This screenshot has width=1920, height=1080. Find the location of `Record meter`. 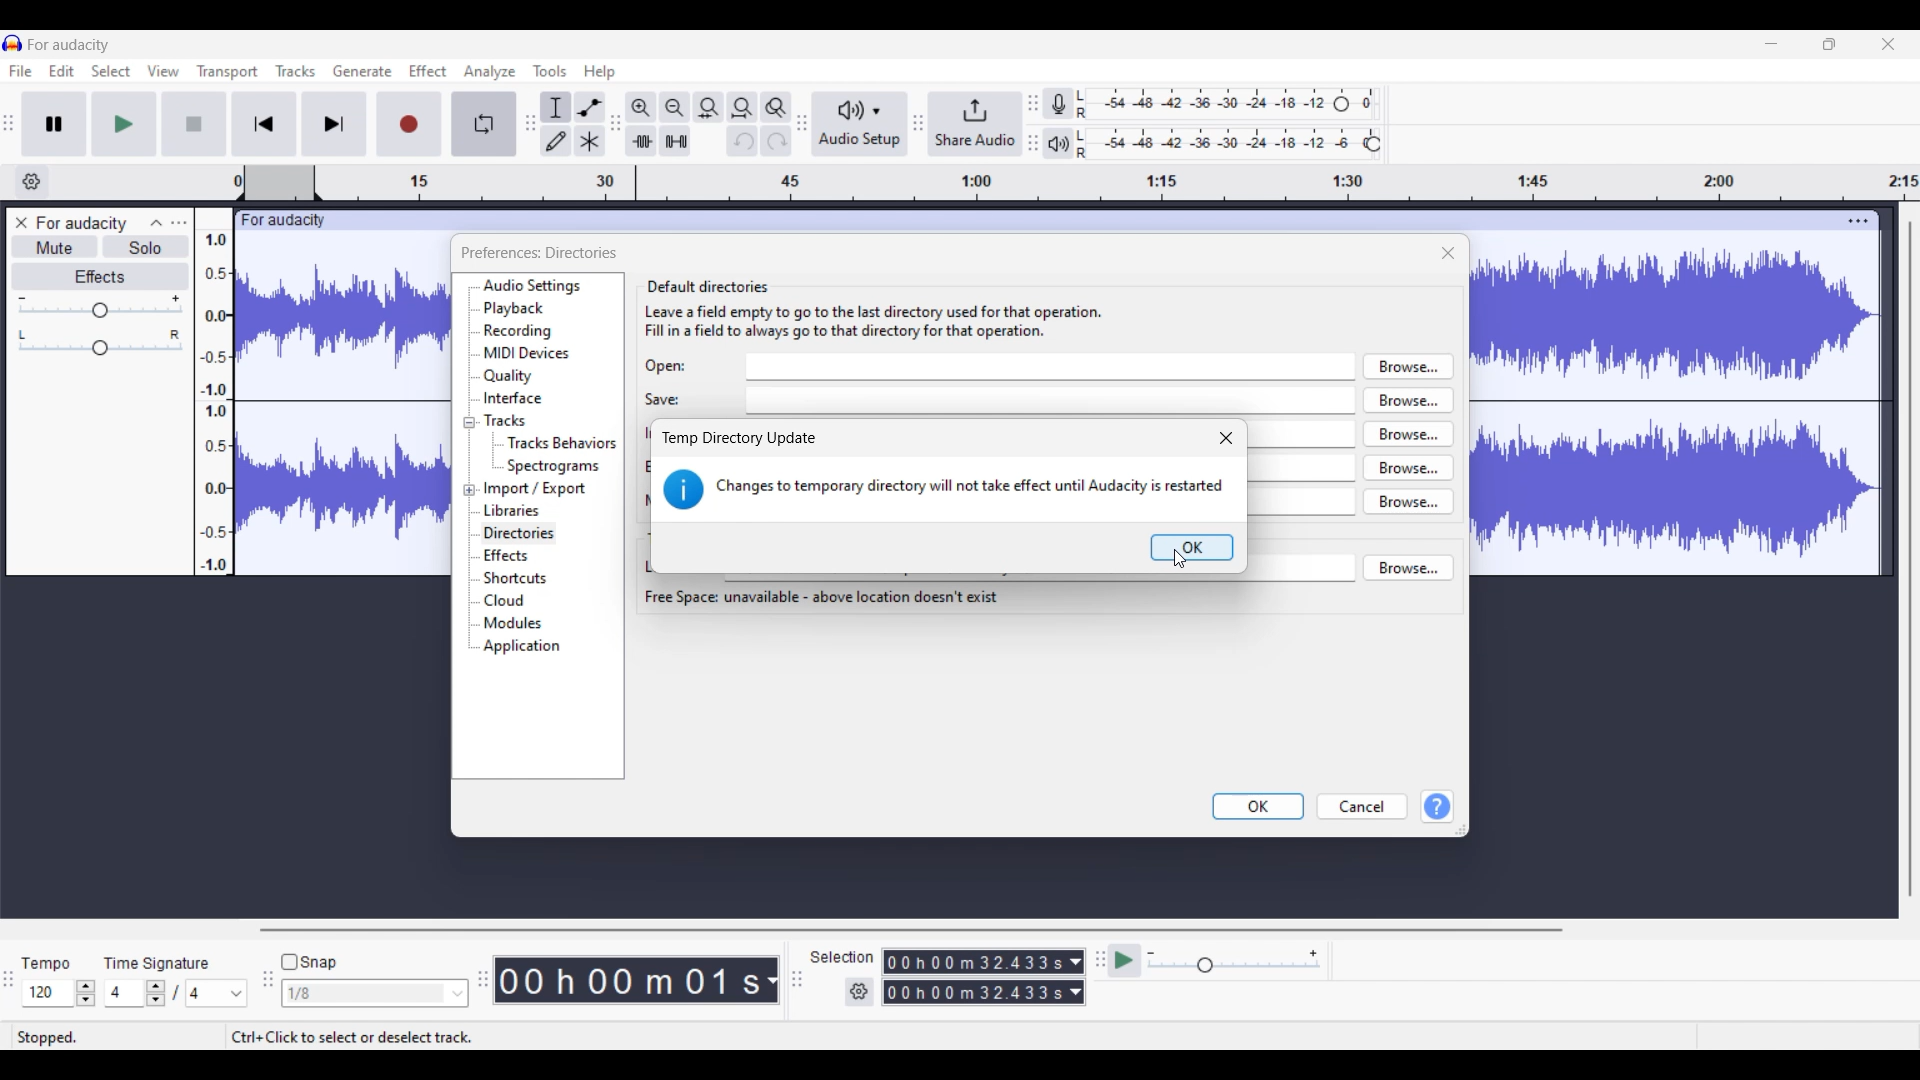

Record meter is located at coordinates (1058, 103).